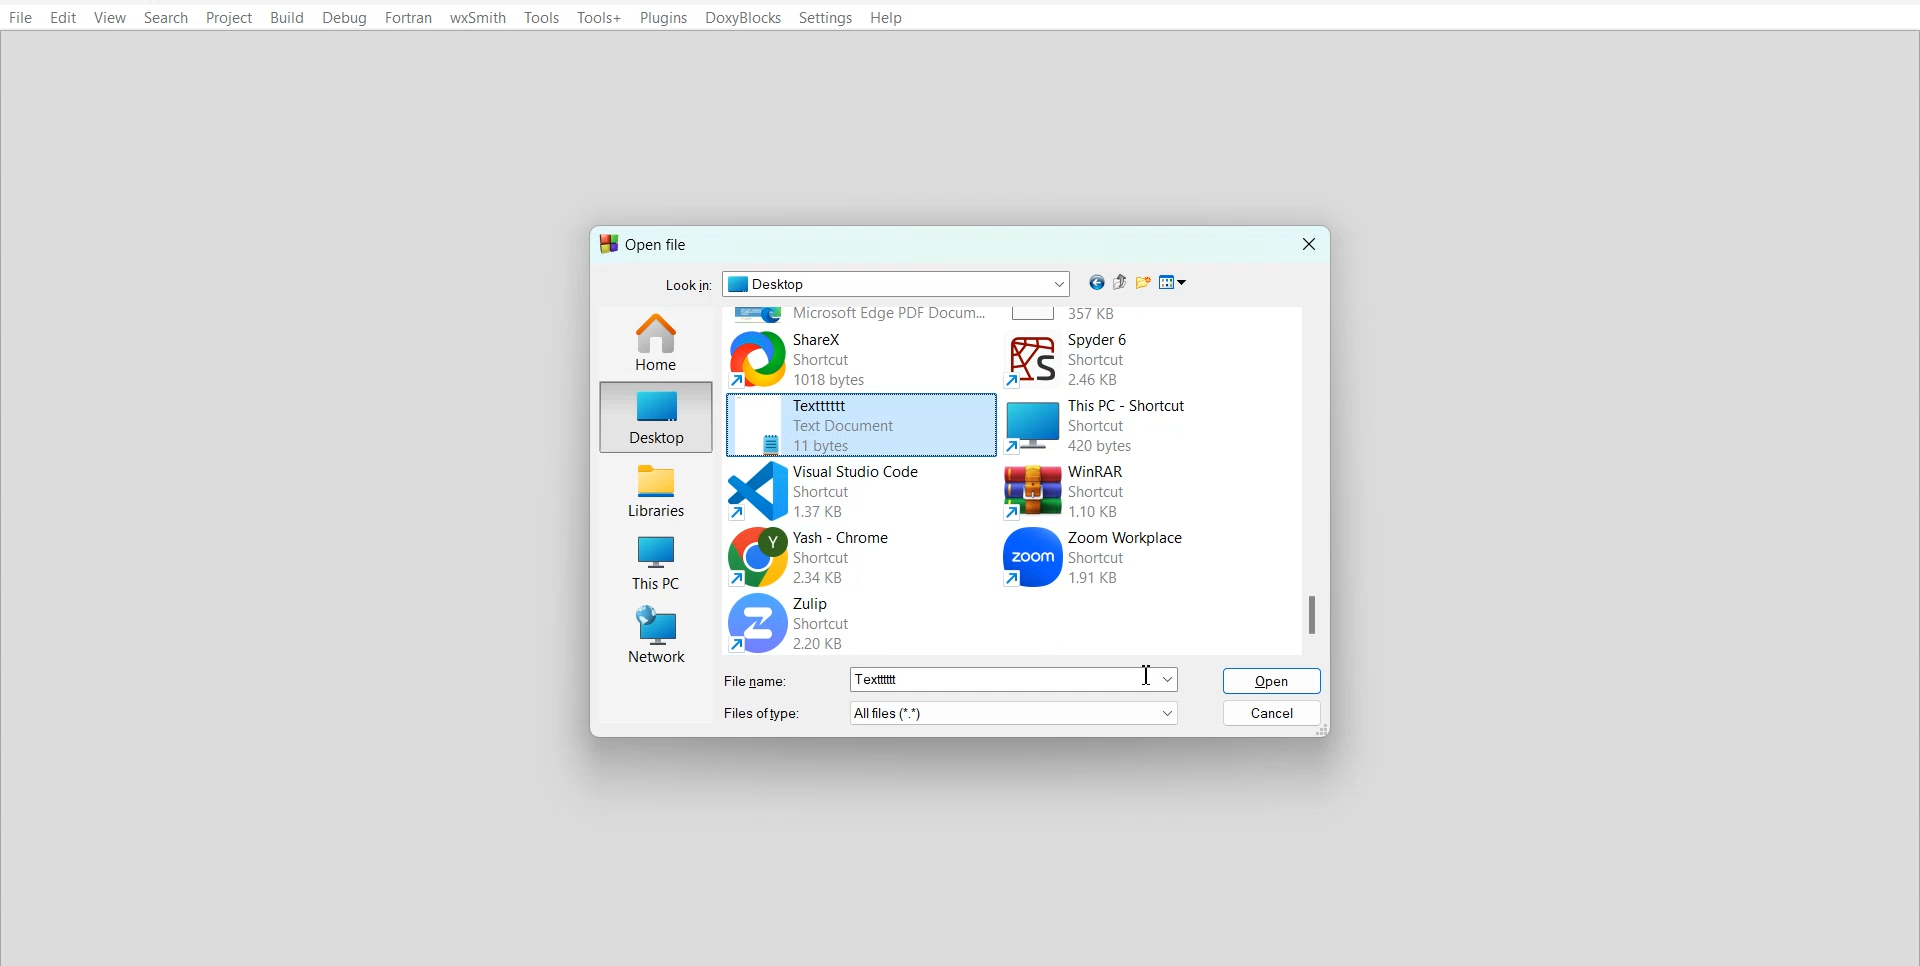 The image size is (1920, 966). I want to click on This PC, so click(1107, 424).